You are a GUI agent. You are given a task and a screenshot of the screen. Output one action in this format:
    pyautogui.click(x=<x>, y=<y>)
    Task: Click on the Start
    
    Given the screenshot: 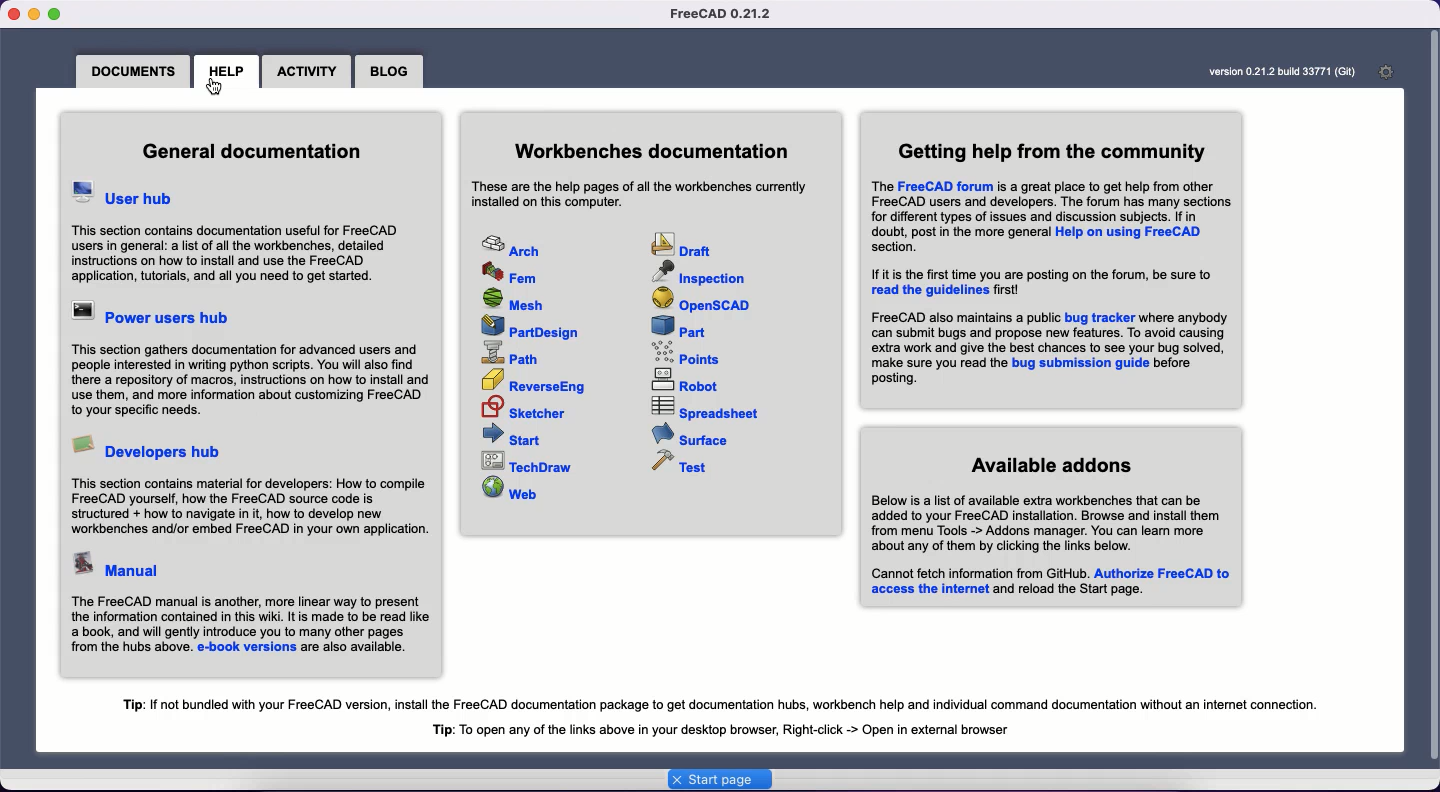 What is the action you would take?
    pyautogui.click(x=519, y=436)
    